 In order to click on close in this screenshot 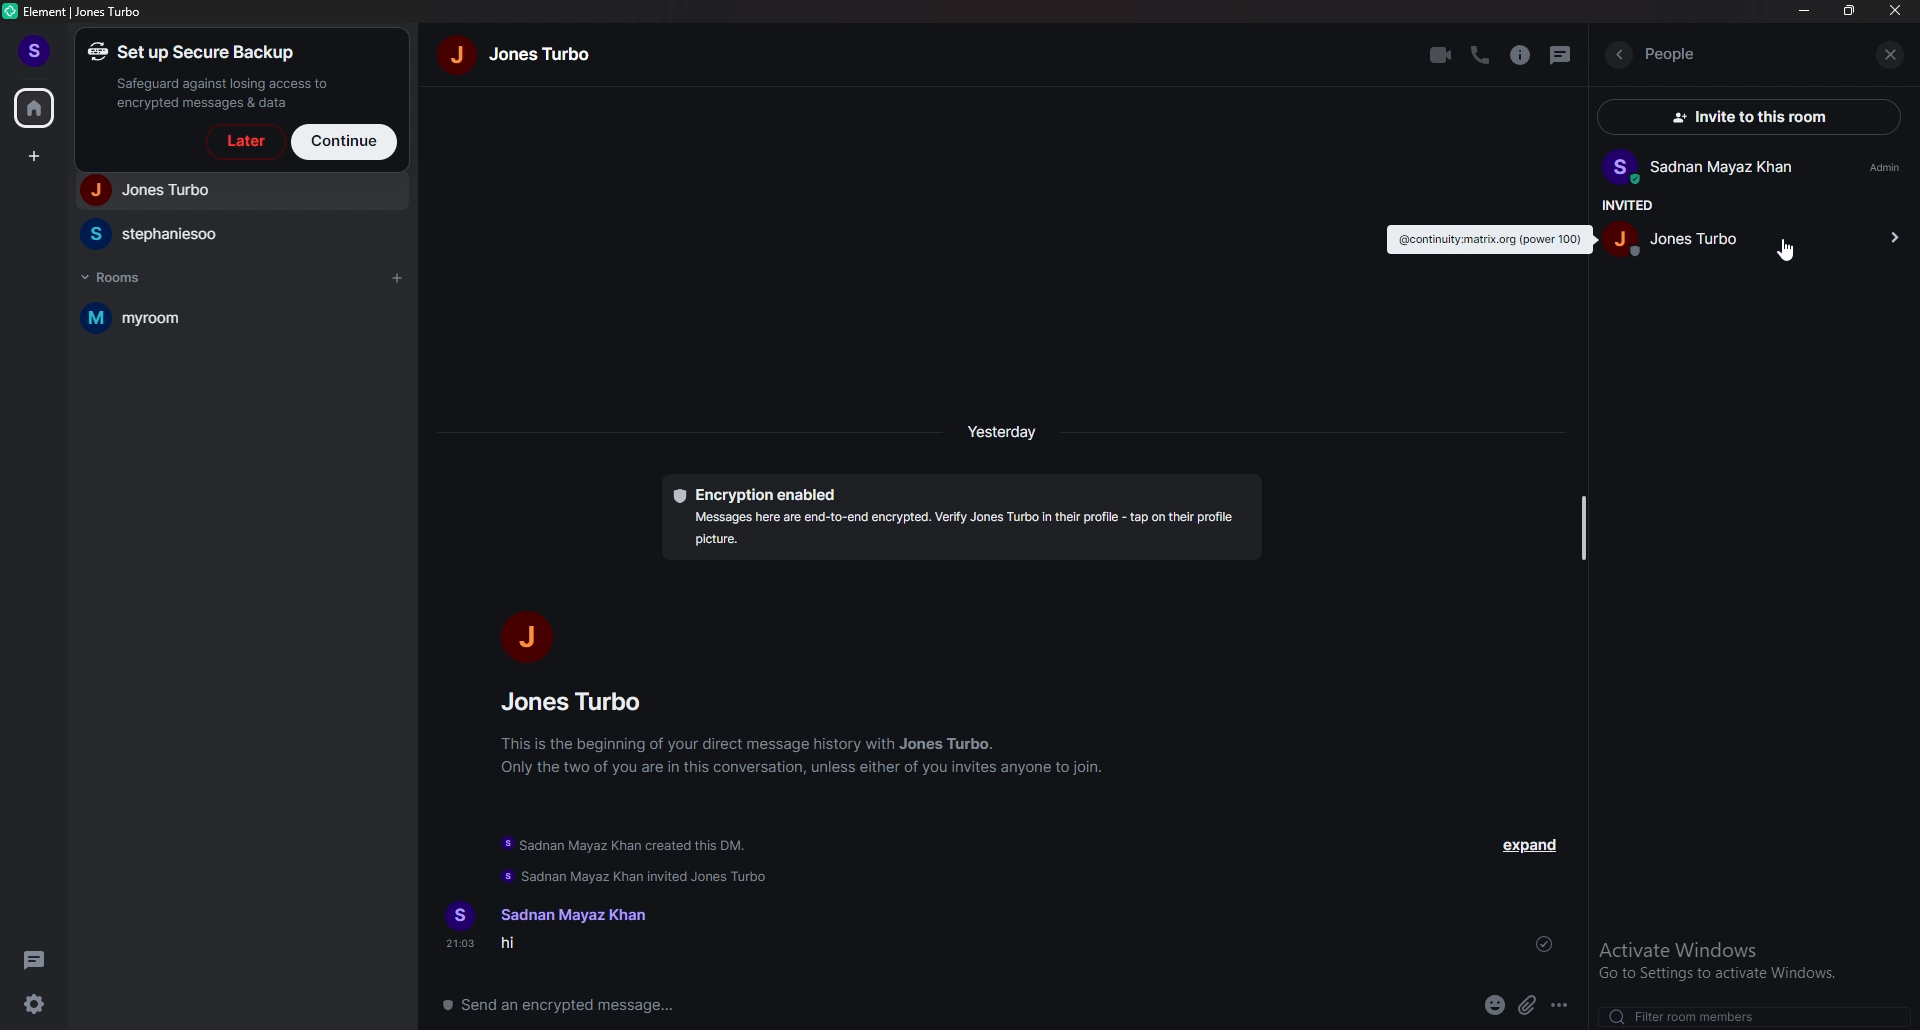, I will do `click(1896, 11)`.